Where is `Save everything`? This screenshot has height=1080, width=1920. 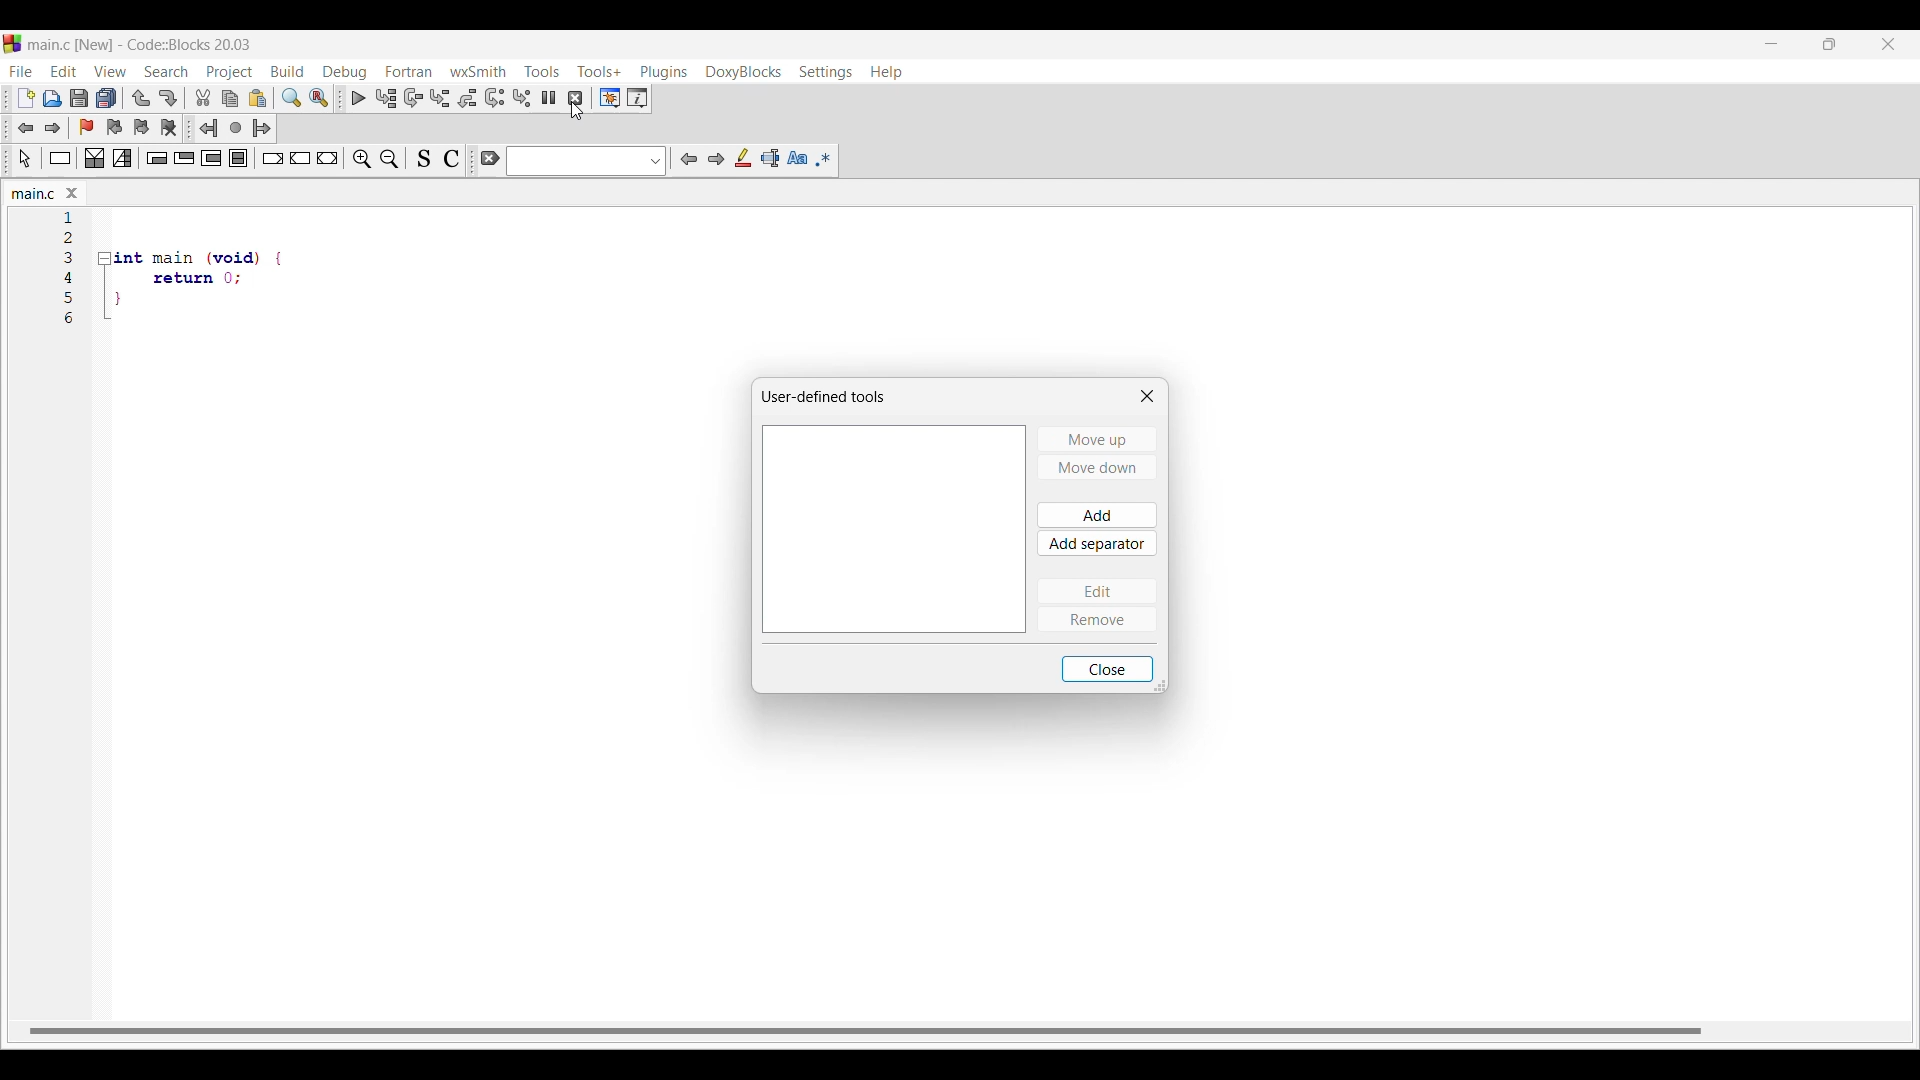
Save everything is located at coordinates (106, 98).